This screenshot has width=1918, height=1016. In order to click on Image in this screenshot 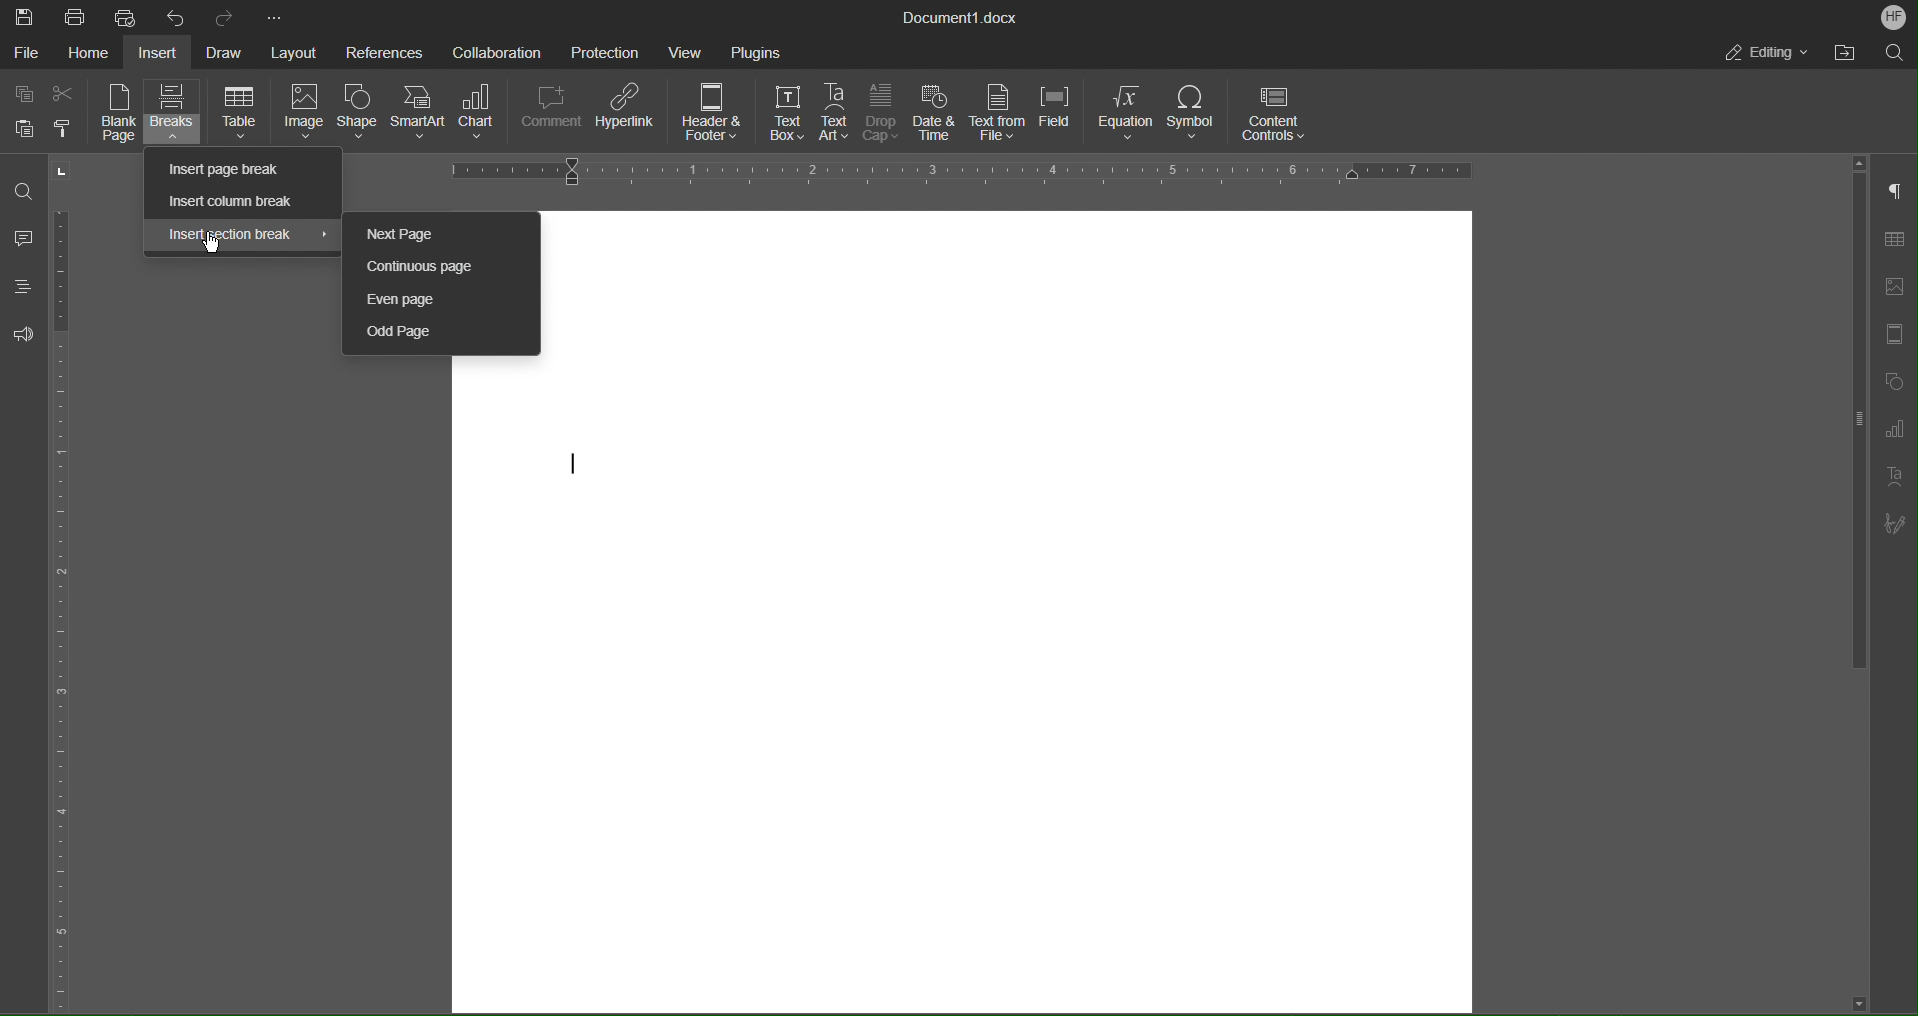, I will do `click(303, 114)`.